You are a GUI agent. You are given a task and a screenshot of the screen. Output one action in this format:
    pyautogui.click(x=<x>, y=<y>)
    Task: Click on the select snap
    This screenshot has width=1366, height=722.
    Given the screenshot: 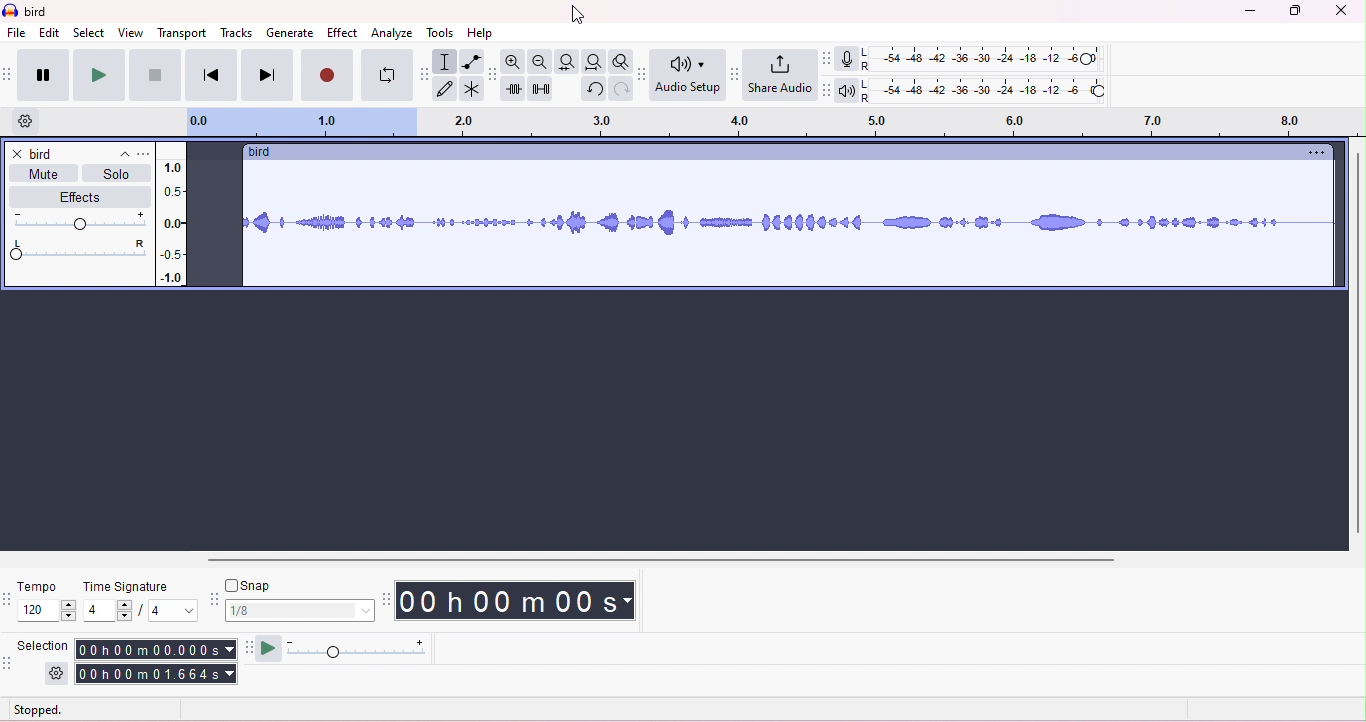 What is the action you would take?
    pyautogui.click(x=301, y=610)
    